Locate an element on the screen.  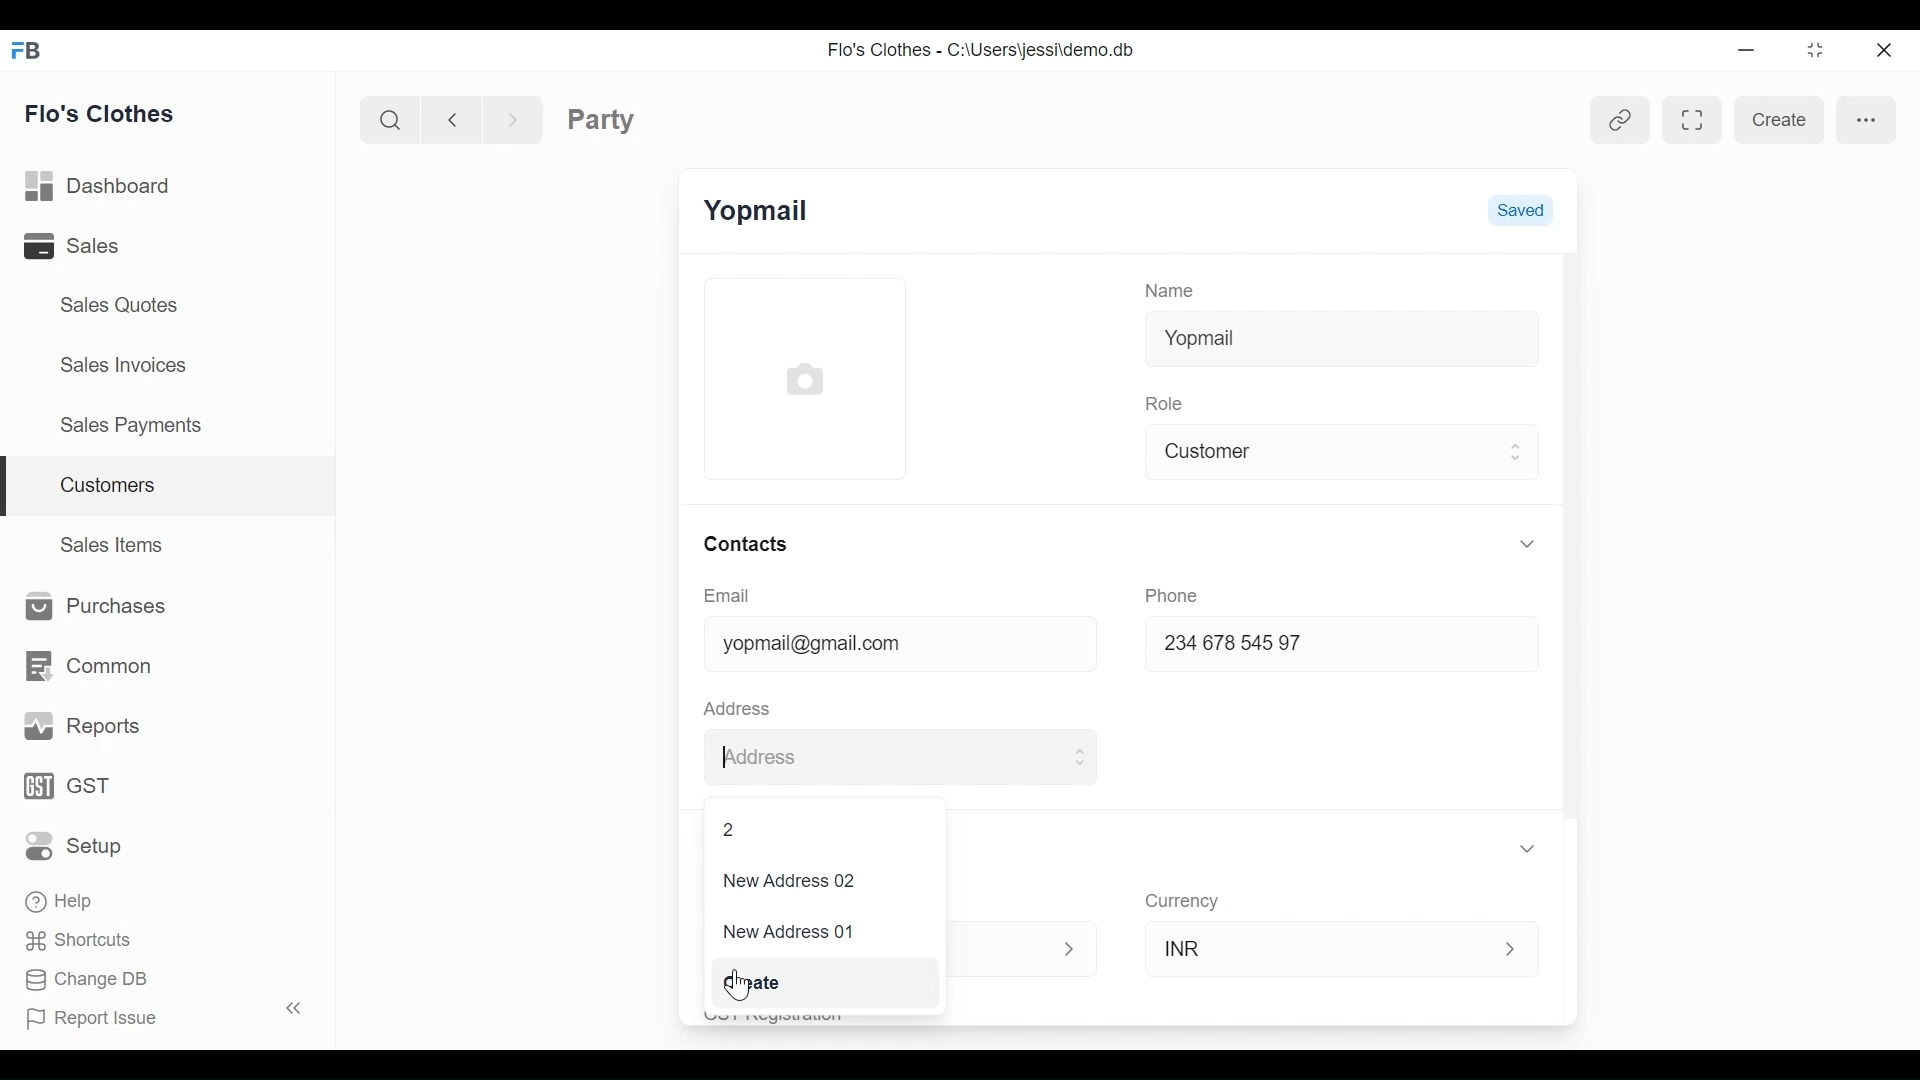
yopmail@gmail.com is located at coordinates (870, 644).